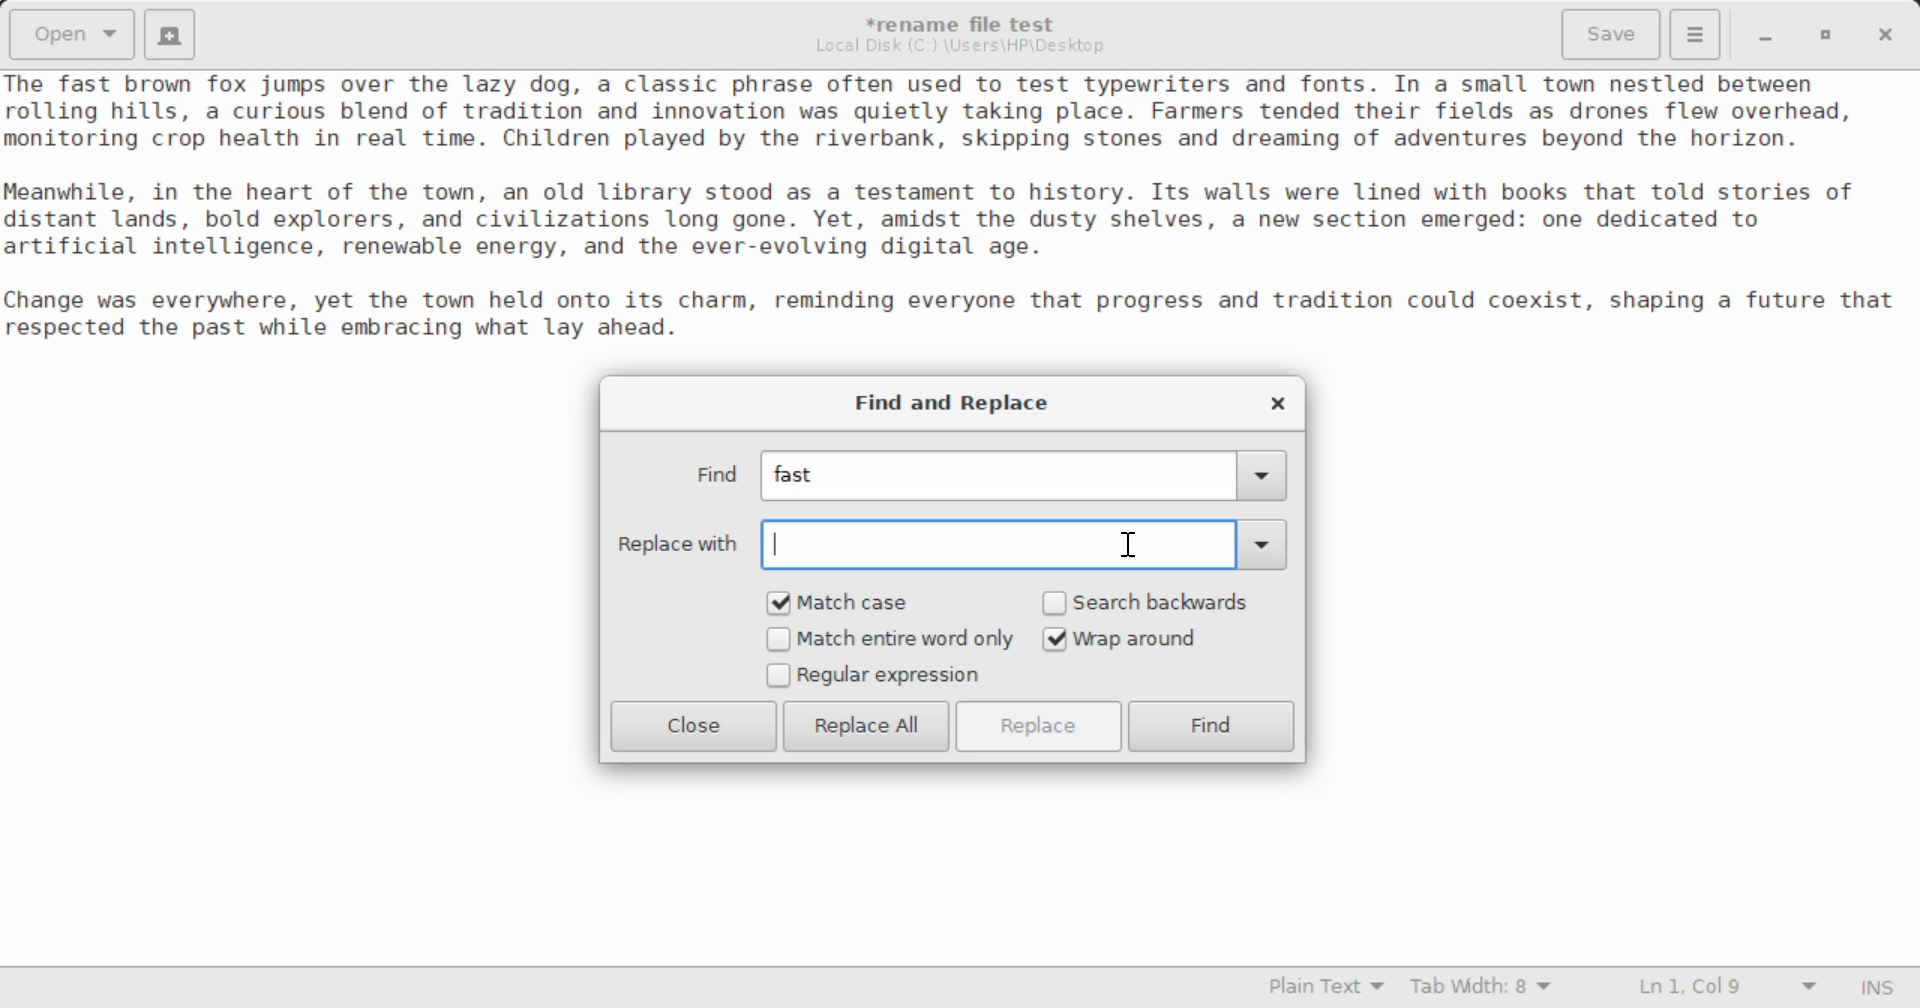 The height and width of the screenshot is (1008, 1920). Describe the element at coordinates (1614, 32) in the screenshot. I see `Save File` at that location.